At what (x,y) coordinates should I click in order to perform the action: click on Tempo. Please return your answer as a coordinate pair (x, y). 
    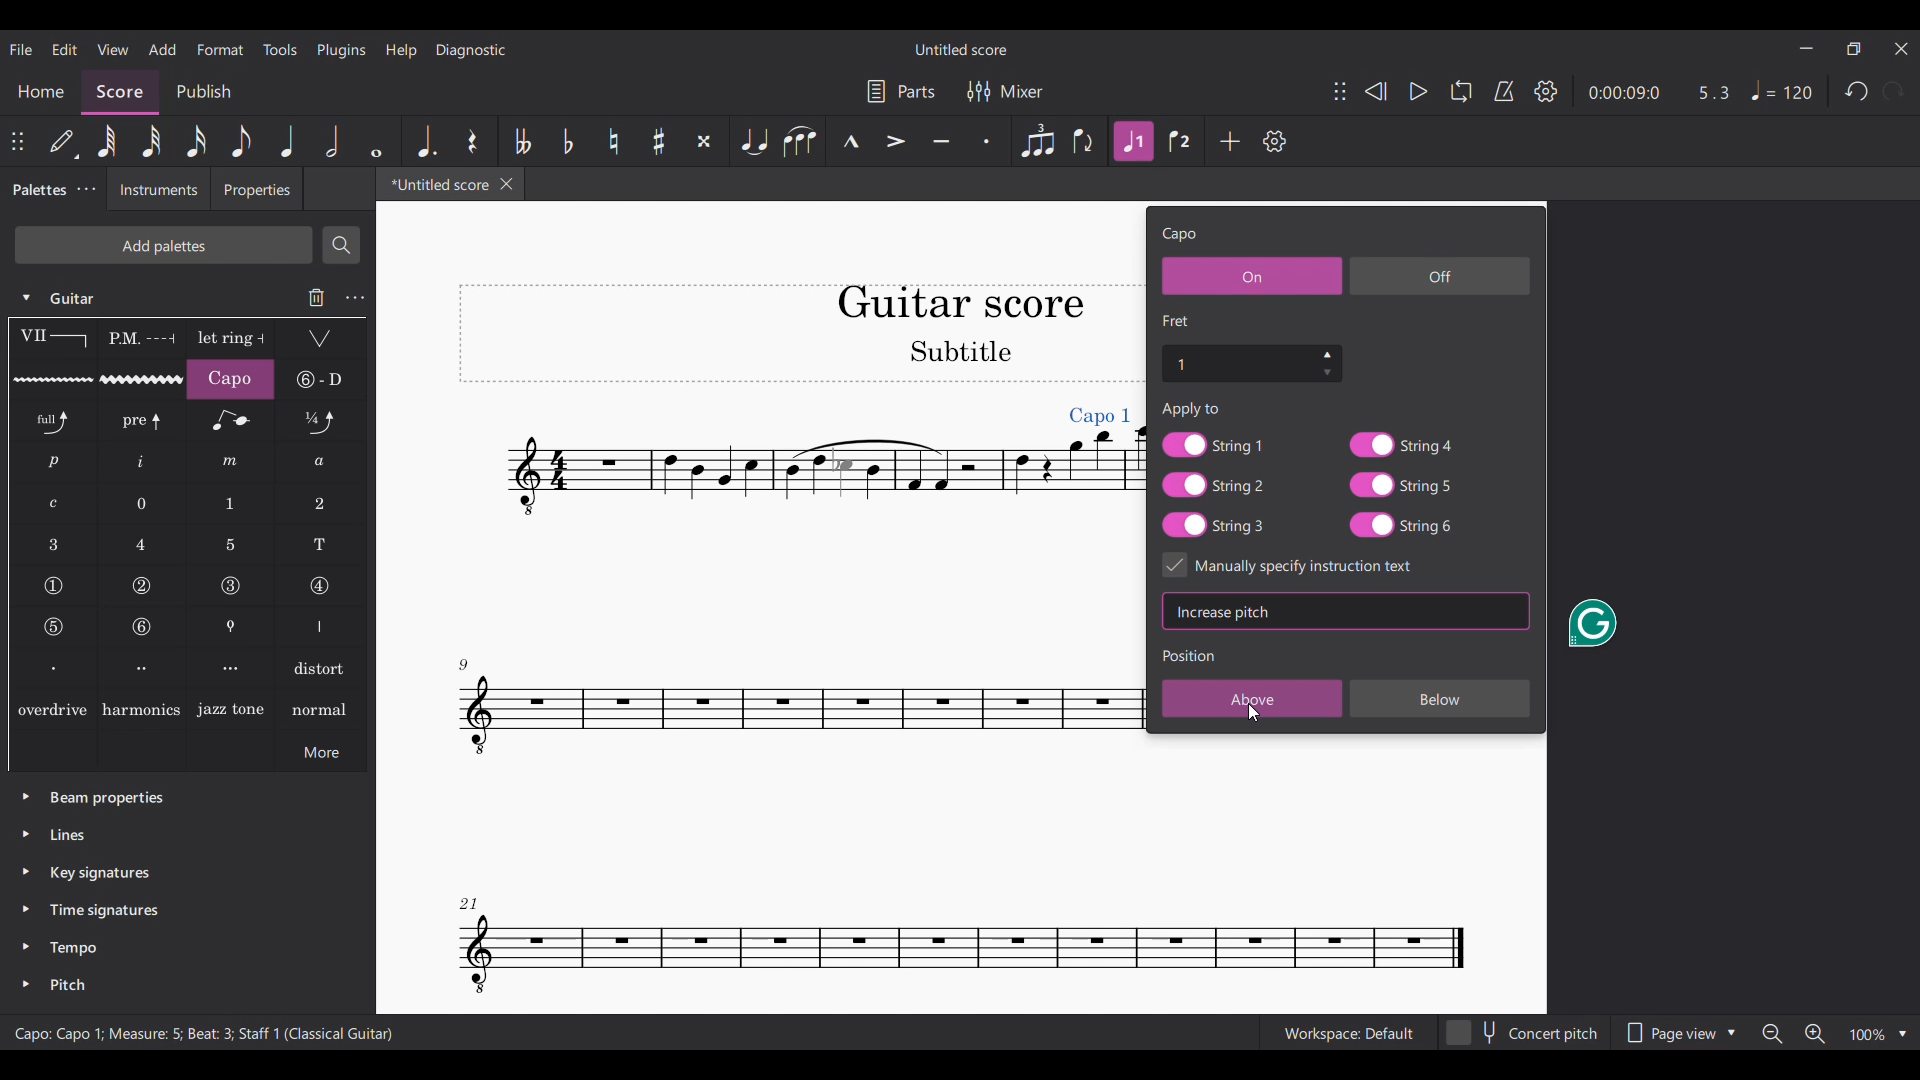
    Looking at the image, I should click on (1780, 90).